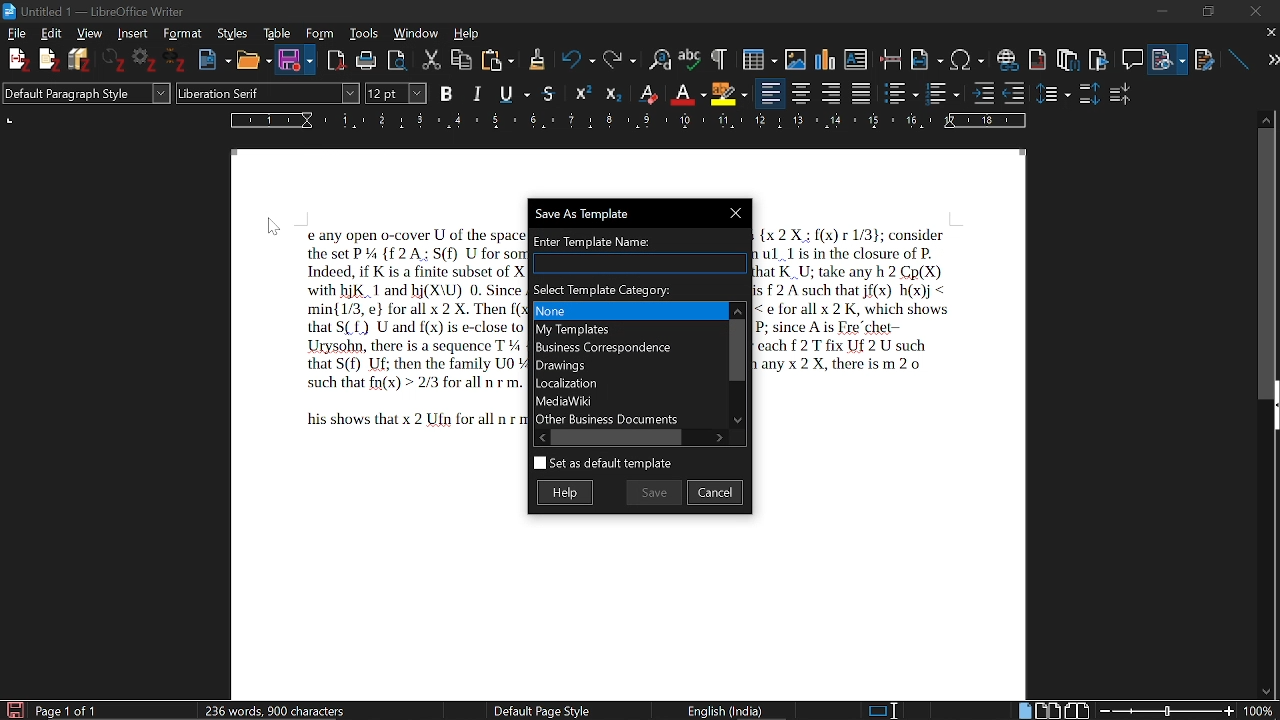  What do you see at coordinates (788, 56) in the screenshot?
I see `Insert Image` at bounding box center [788, 56].